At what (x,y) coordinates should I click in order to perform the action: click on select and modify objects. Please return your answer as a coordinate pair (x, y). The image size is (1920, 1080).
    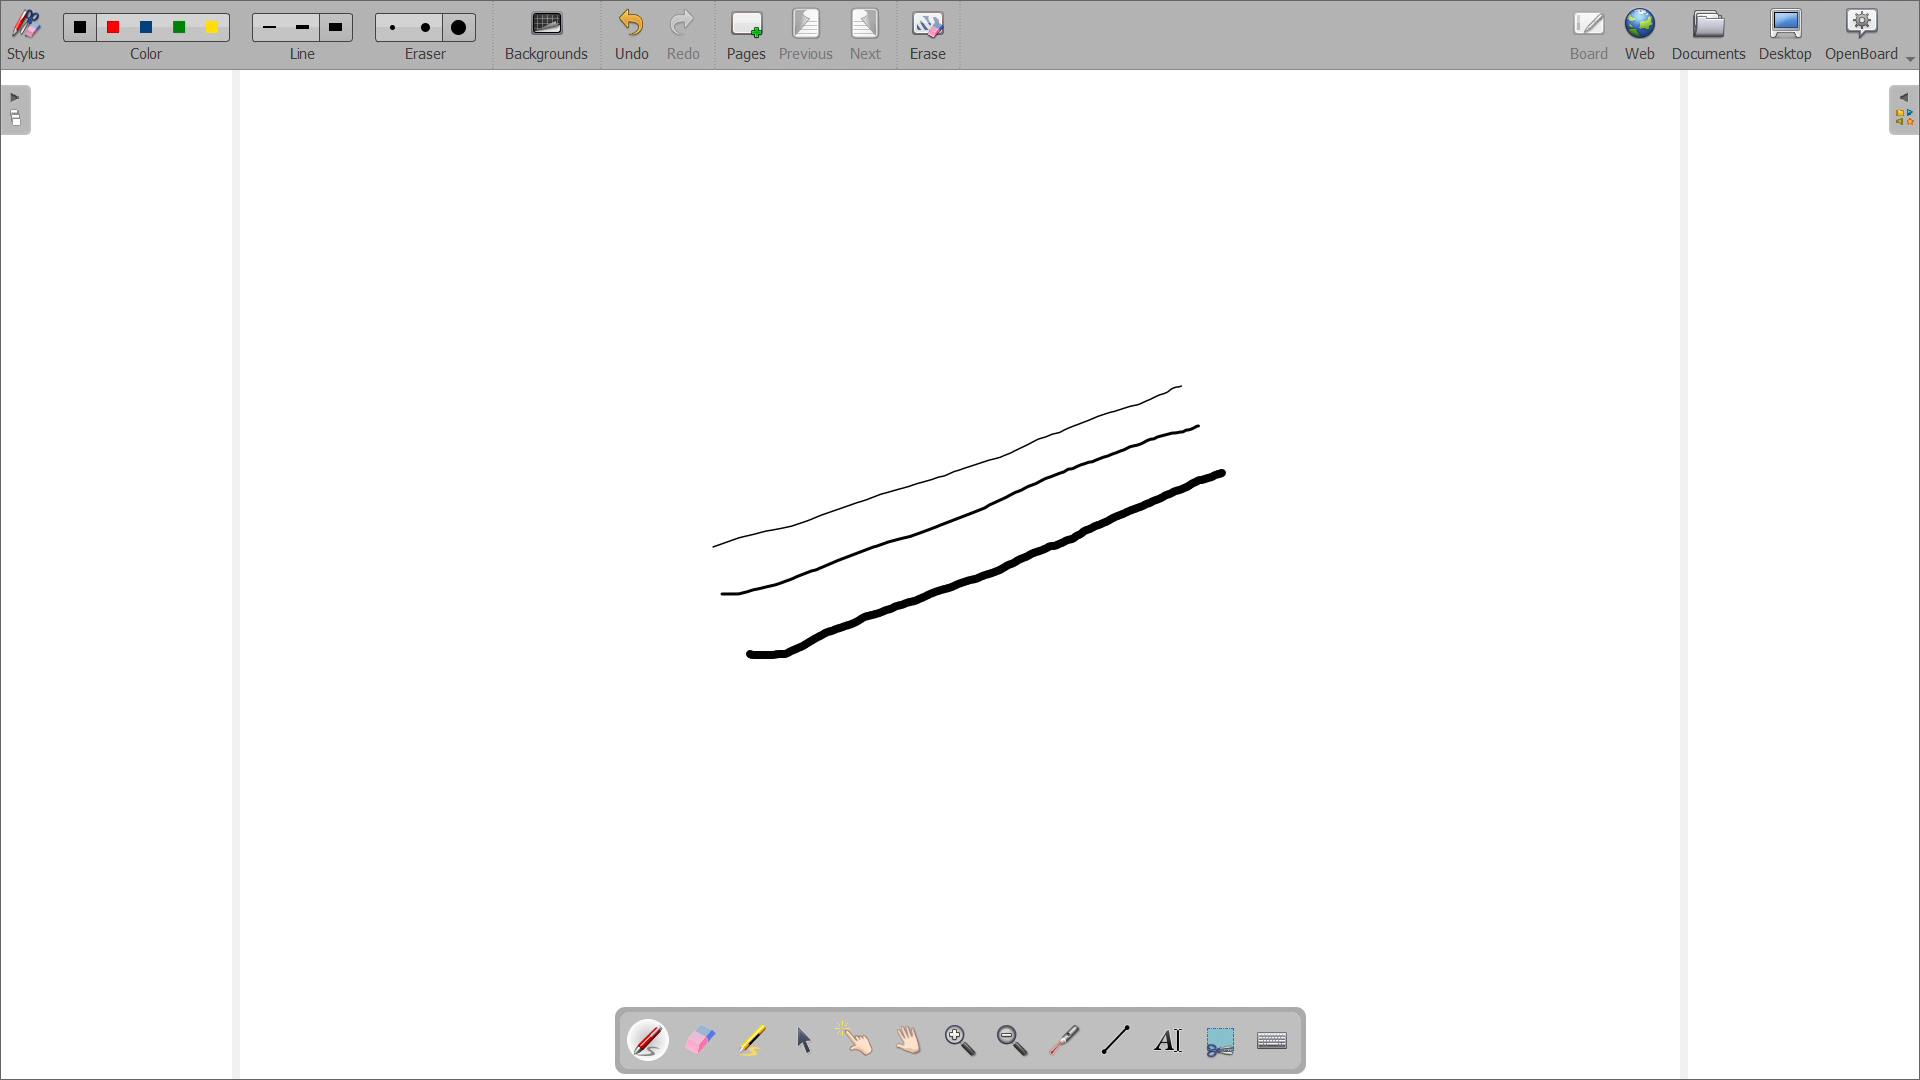
    Looking at the image, I should click on (805, 1040).